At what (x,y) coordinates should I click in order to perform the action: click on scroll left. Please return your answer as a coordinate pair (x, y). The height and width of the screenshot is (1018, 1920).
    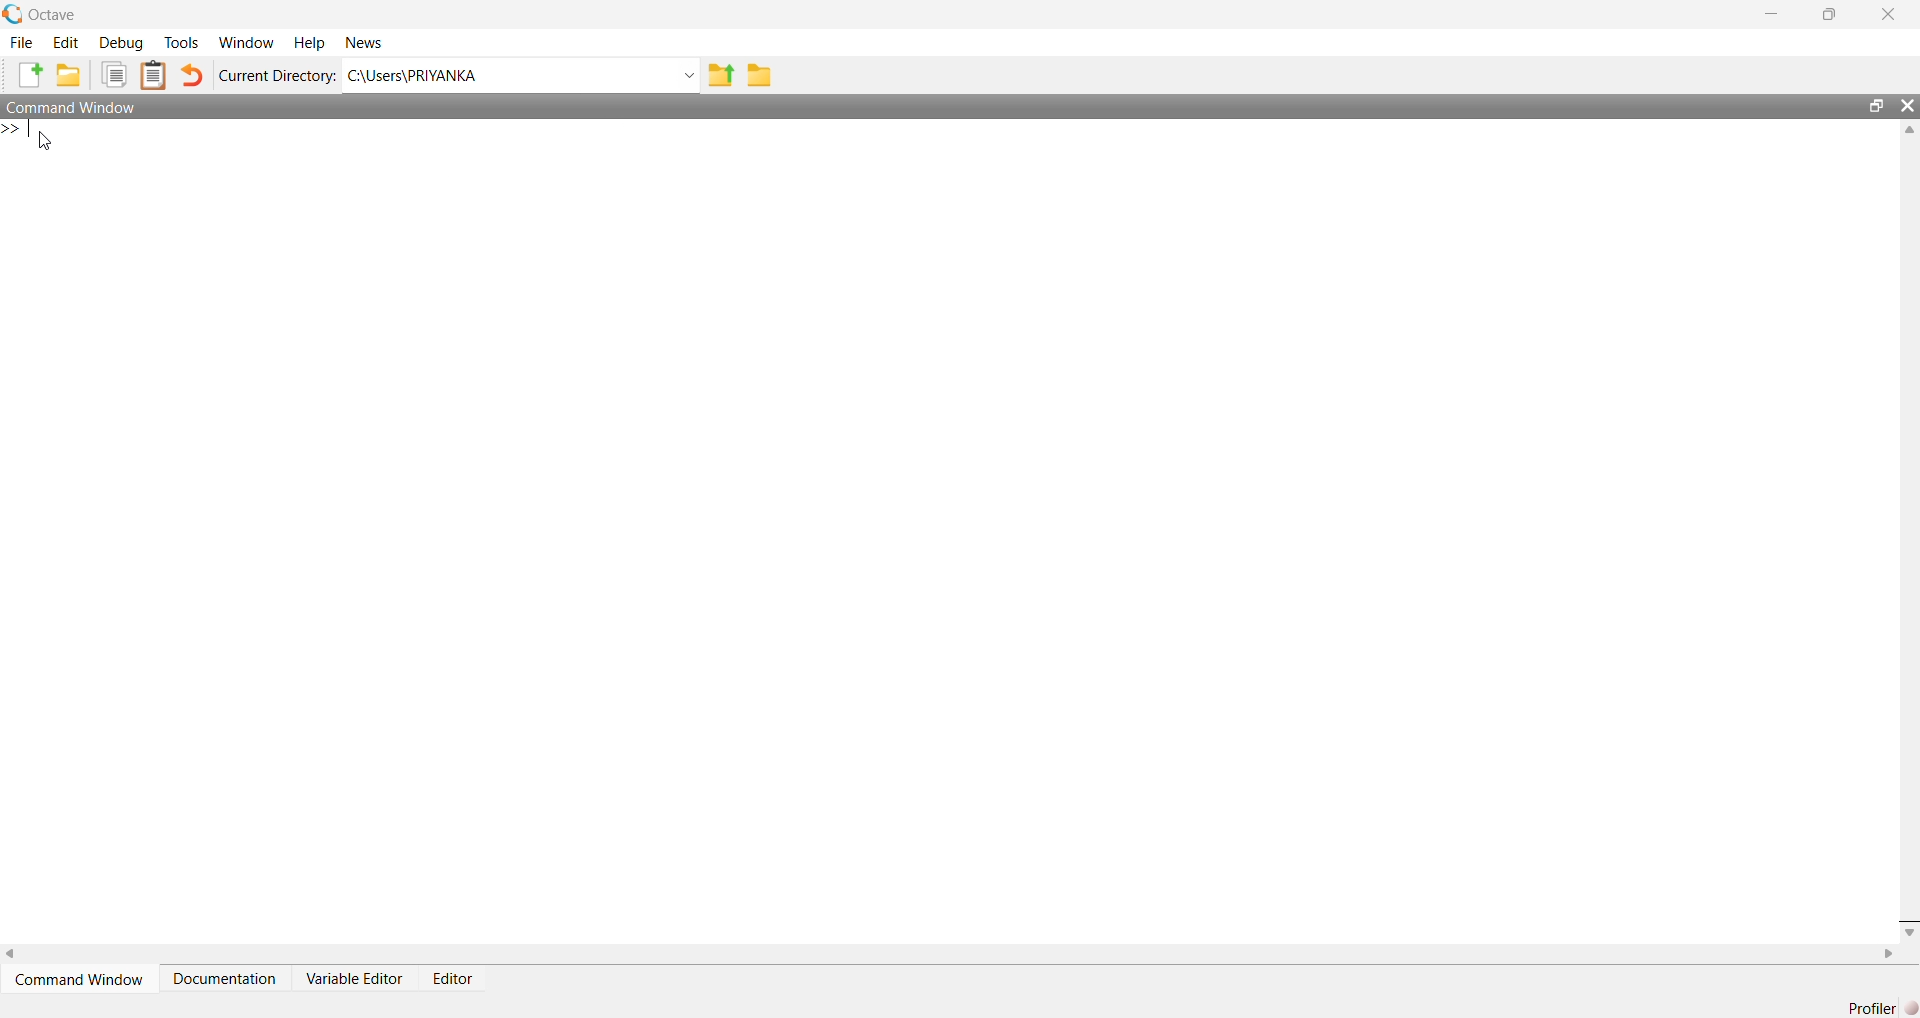
    Looking at the image, I should click on (12, 953).